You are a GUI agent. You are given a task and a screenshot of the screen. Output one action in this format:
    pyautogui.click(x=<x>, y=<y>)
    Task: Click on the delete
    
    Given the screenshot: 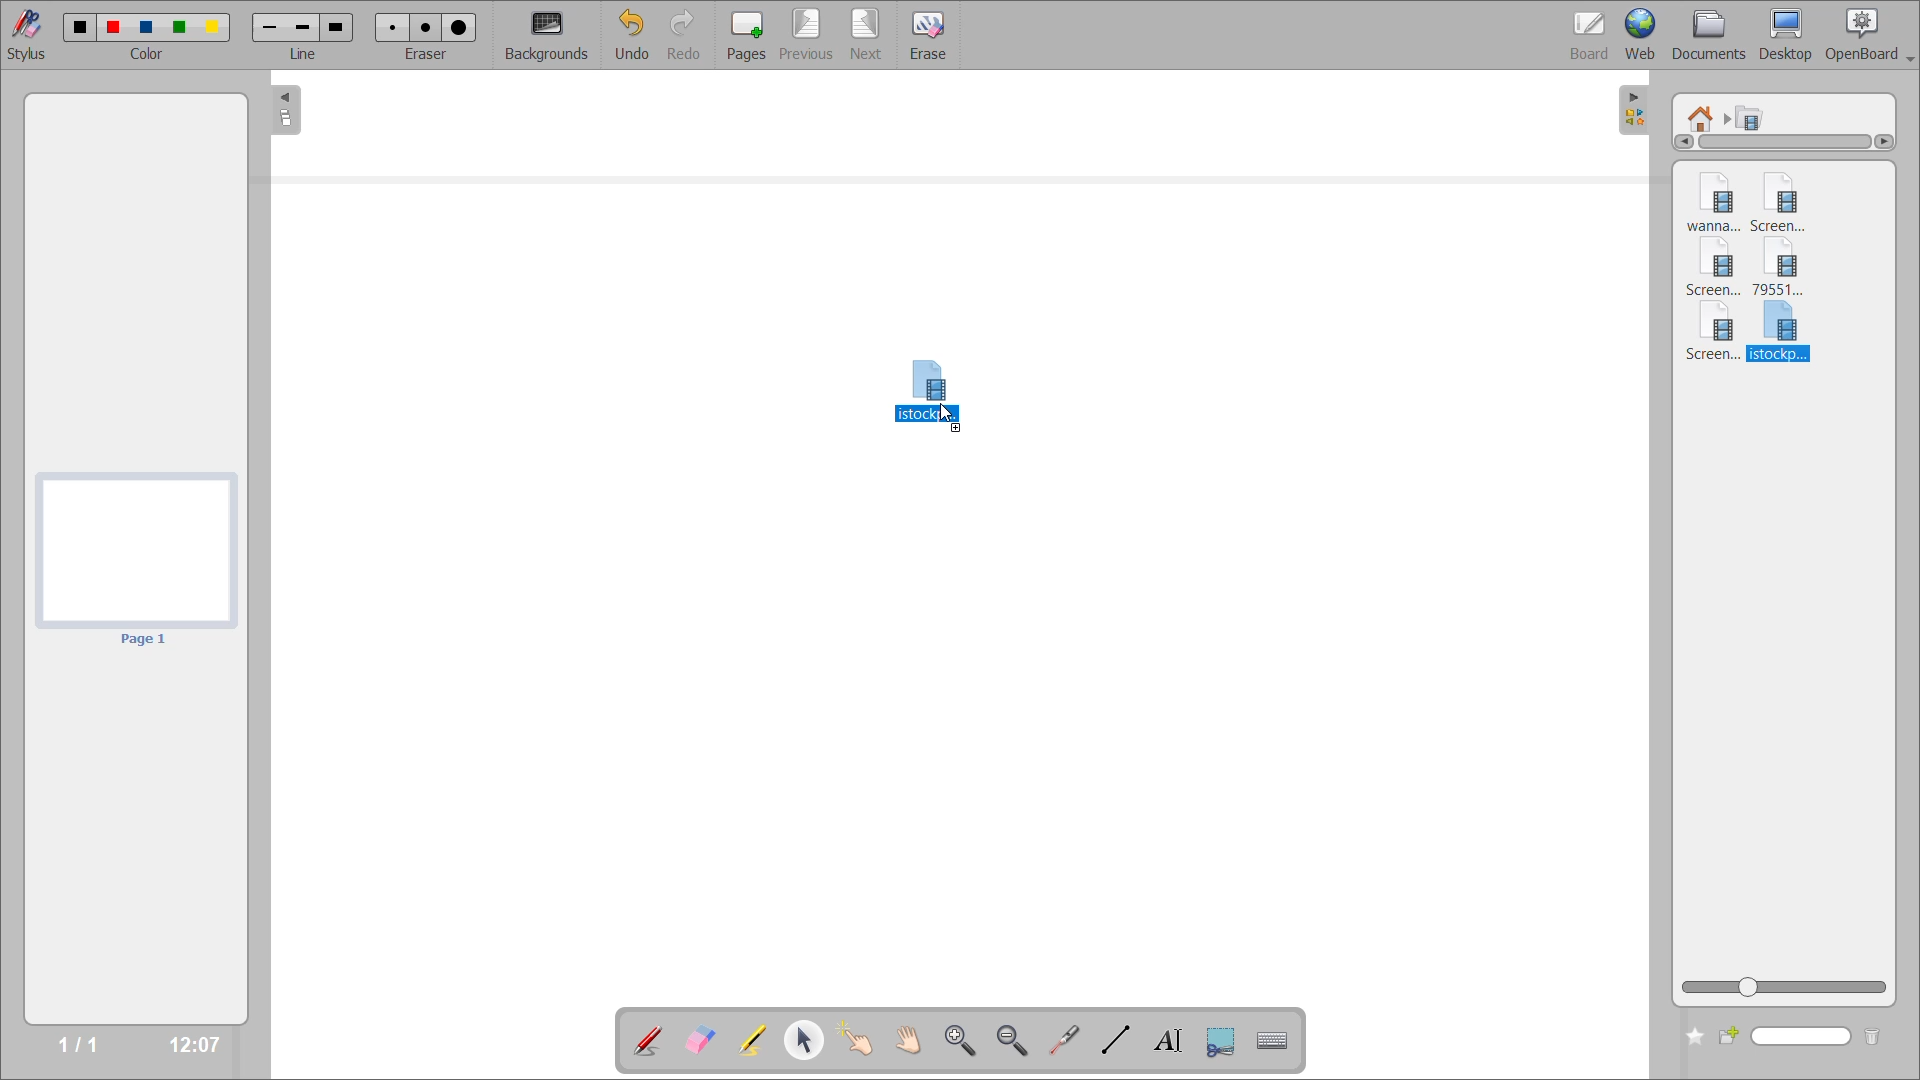 What is the action you would take?
    pyautogui.click(x=1872, y=1038)
    